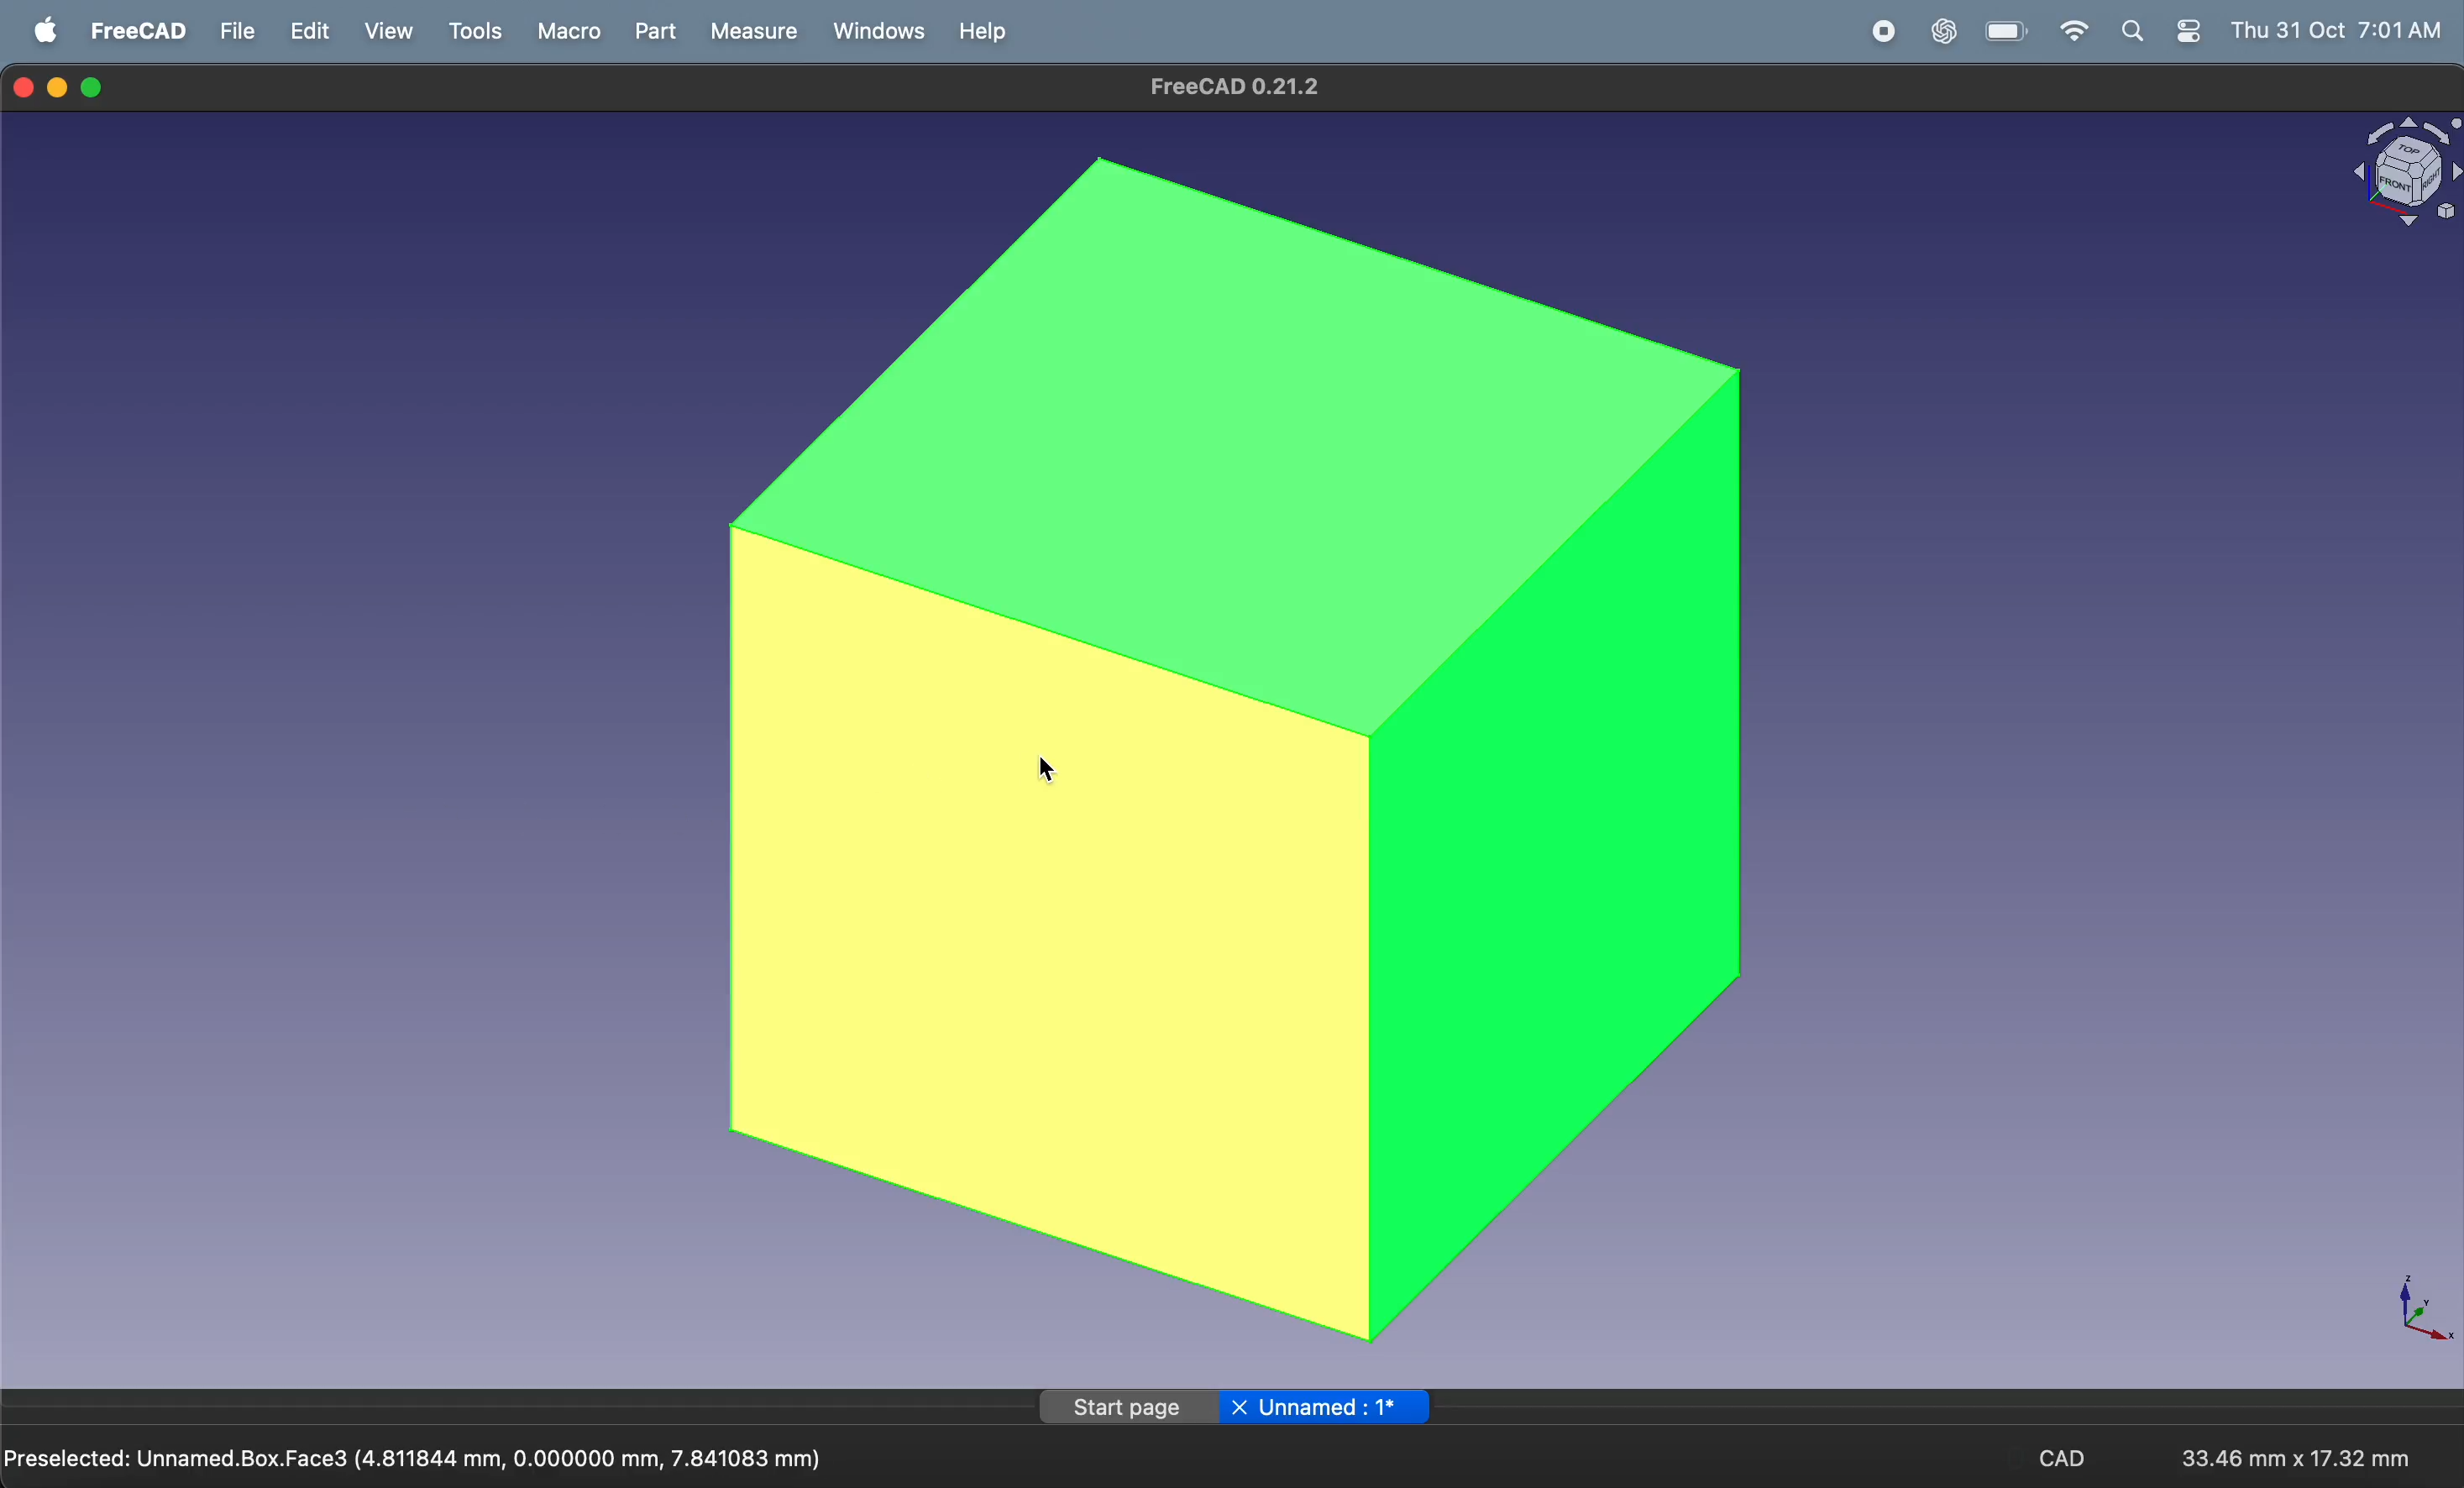 The image size is (2464, 1488). What do you see at coordinates (1239, 749) in the screenshot?
I see `box` at bounding box center [1239, 749].